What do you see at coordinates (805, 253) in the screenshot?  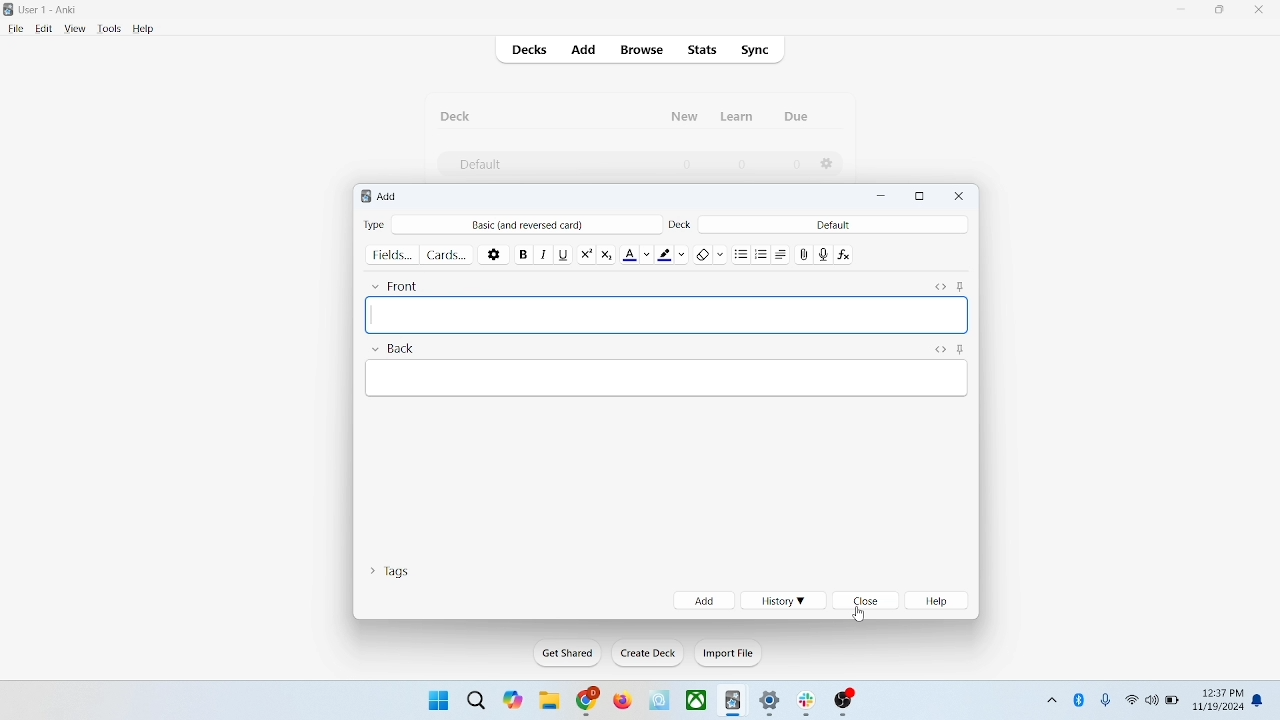 I see `attachment` at bounding box center [805, 253].